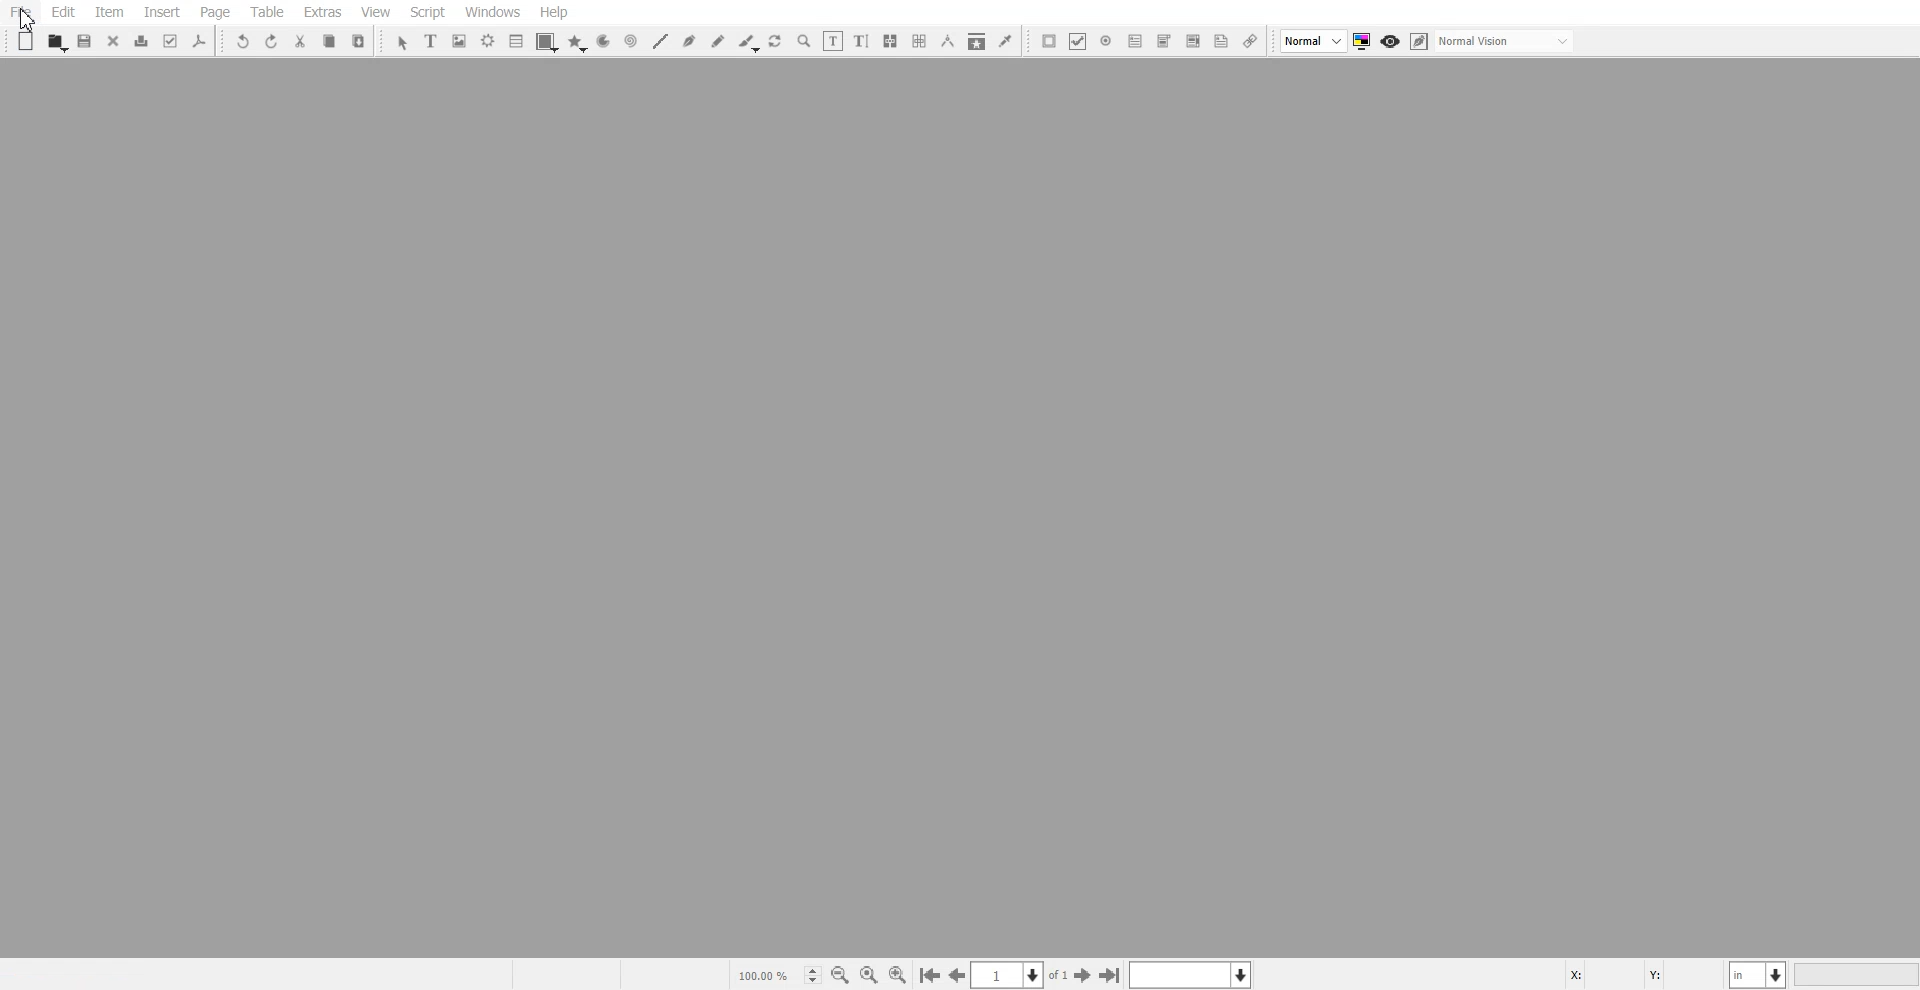 This screenshot has height=990, width=1920. What do you see at coordinates (1049, 40) in the screenshot?
I see `PDF Push button` at bounding box center [1049, 40].